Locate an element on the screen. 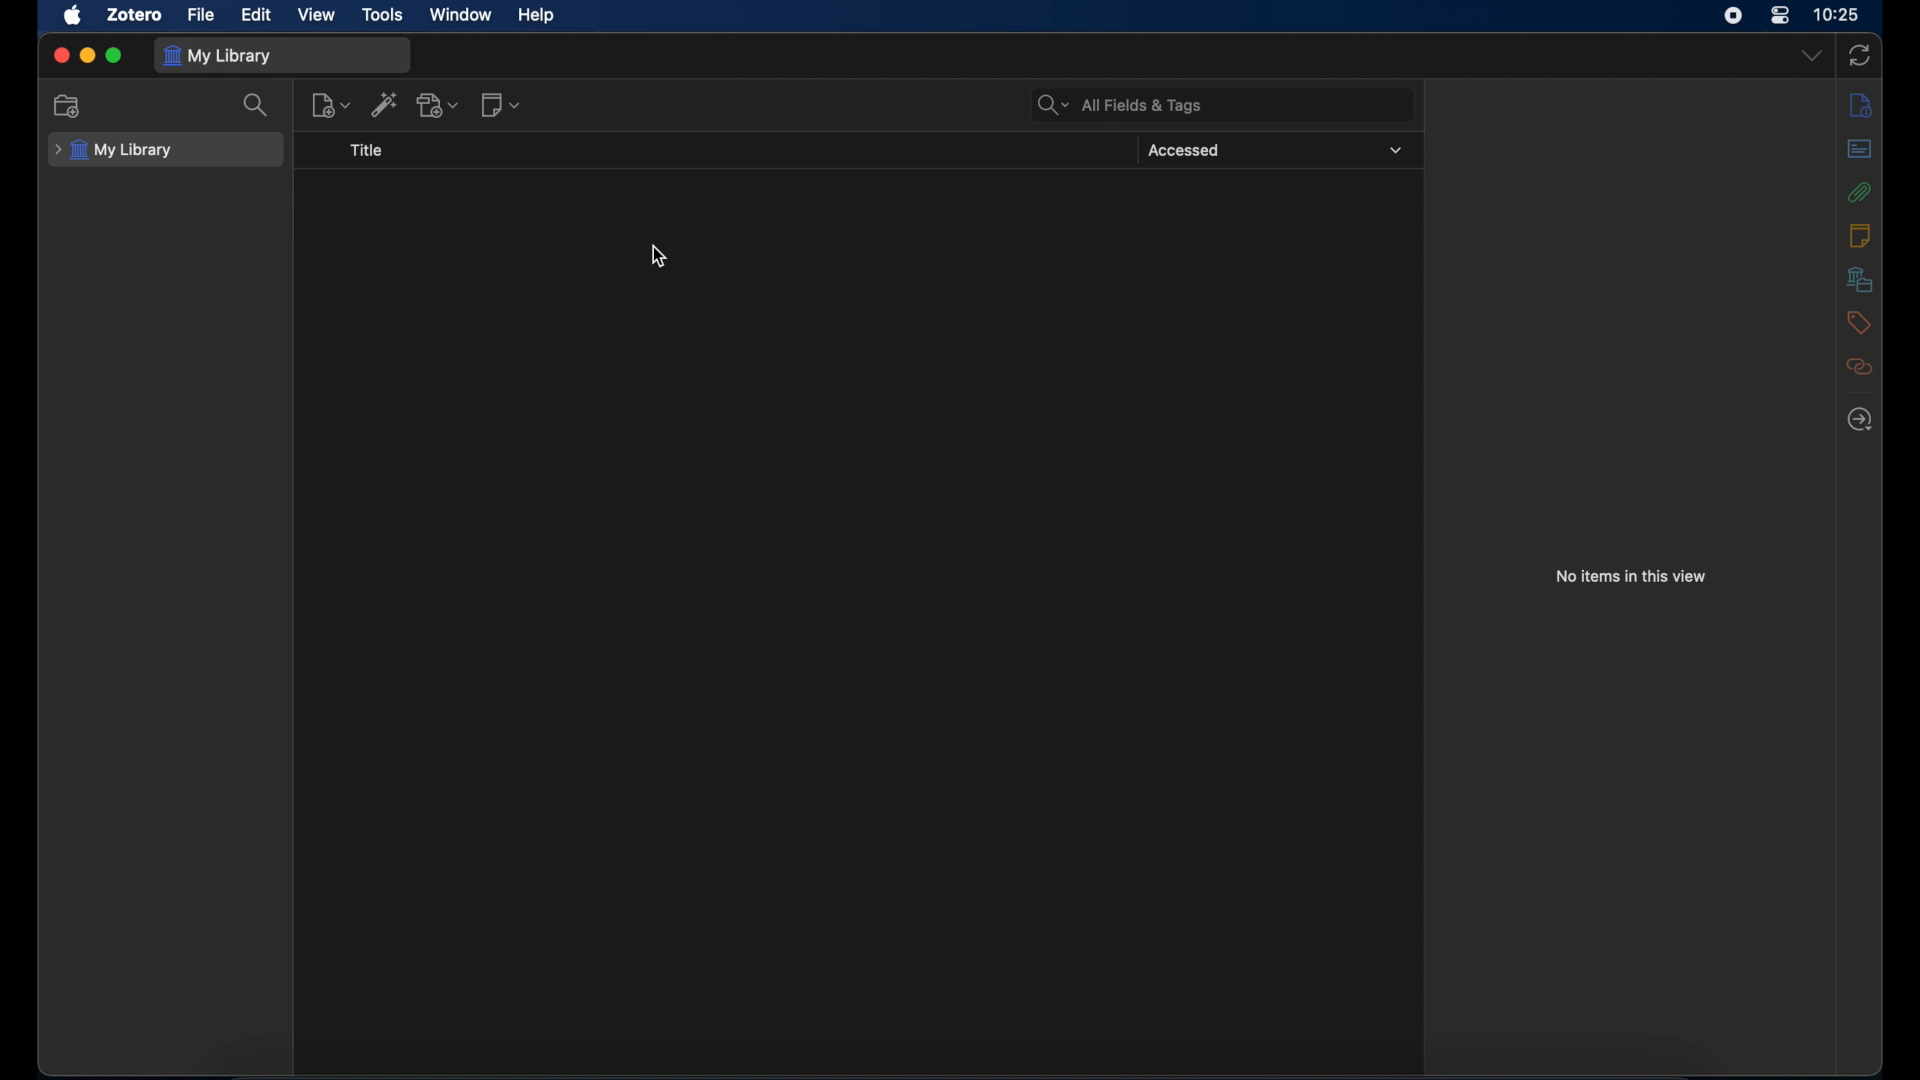 This screenshot has width=1920, height=1080. new item is located at coordinates (330, 104).